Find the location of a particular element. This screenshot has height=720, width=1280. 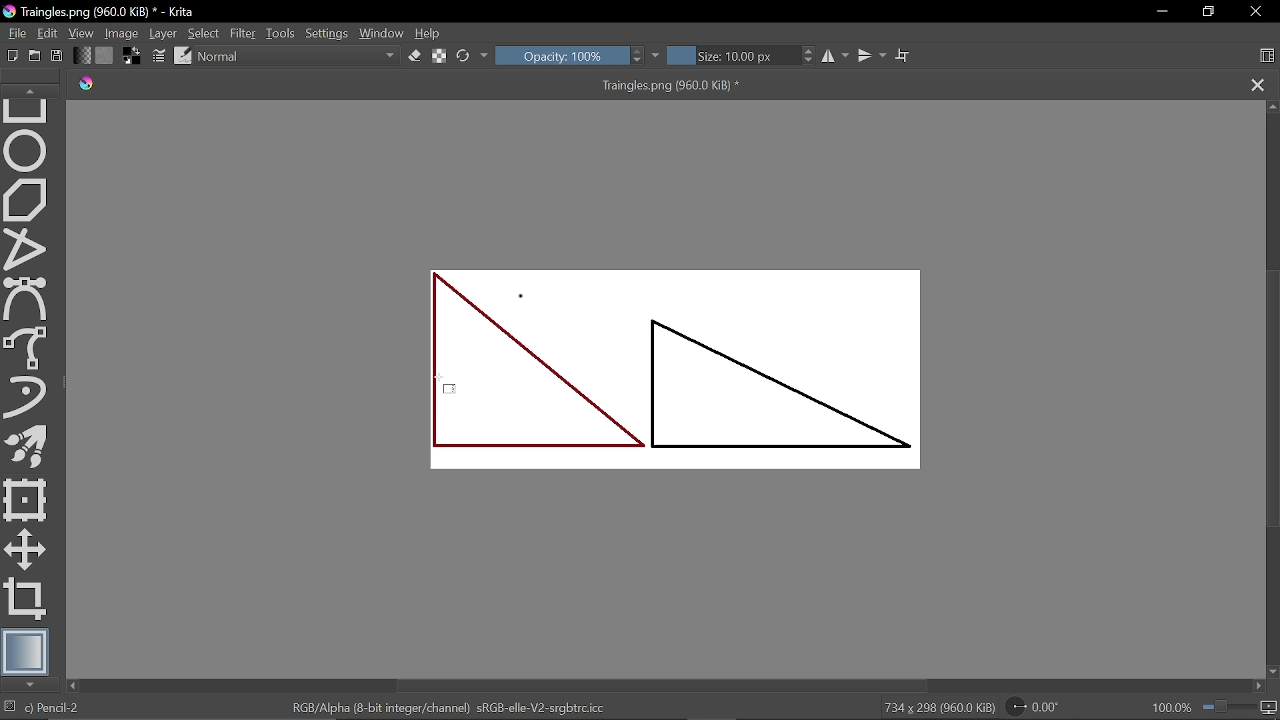

Image is located at coordinates (121, 33).